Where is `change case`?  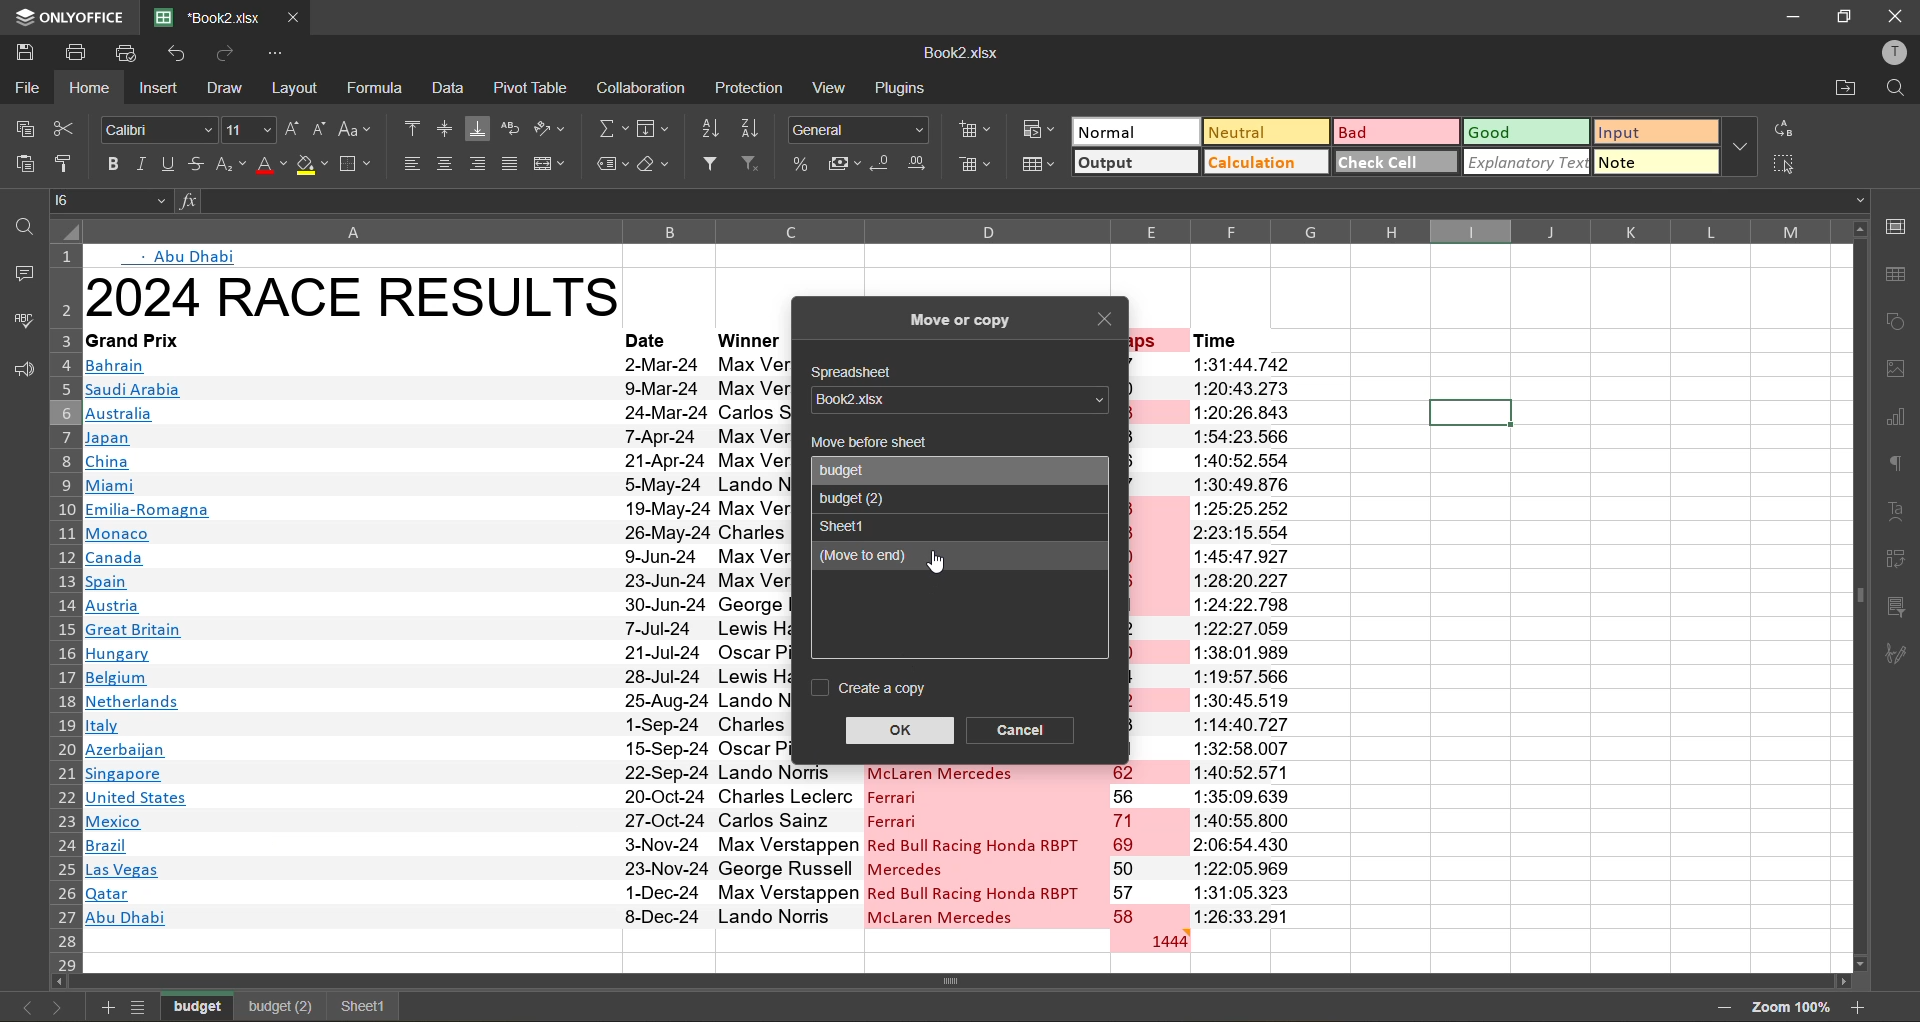 change case is located at coordinates (359, 128).